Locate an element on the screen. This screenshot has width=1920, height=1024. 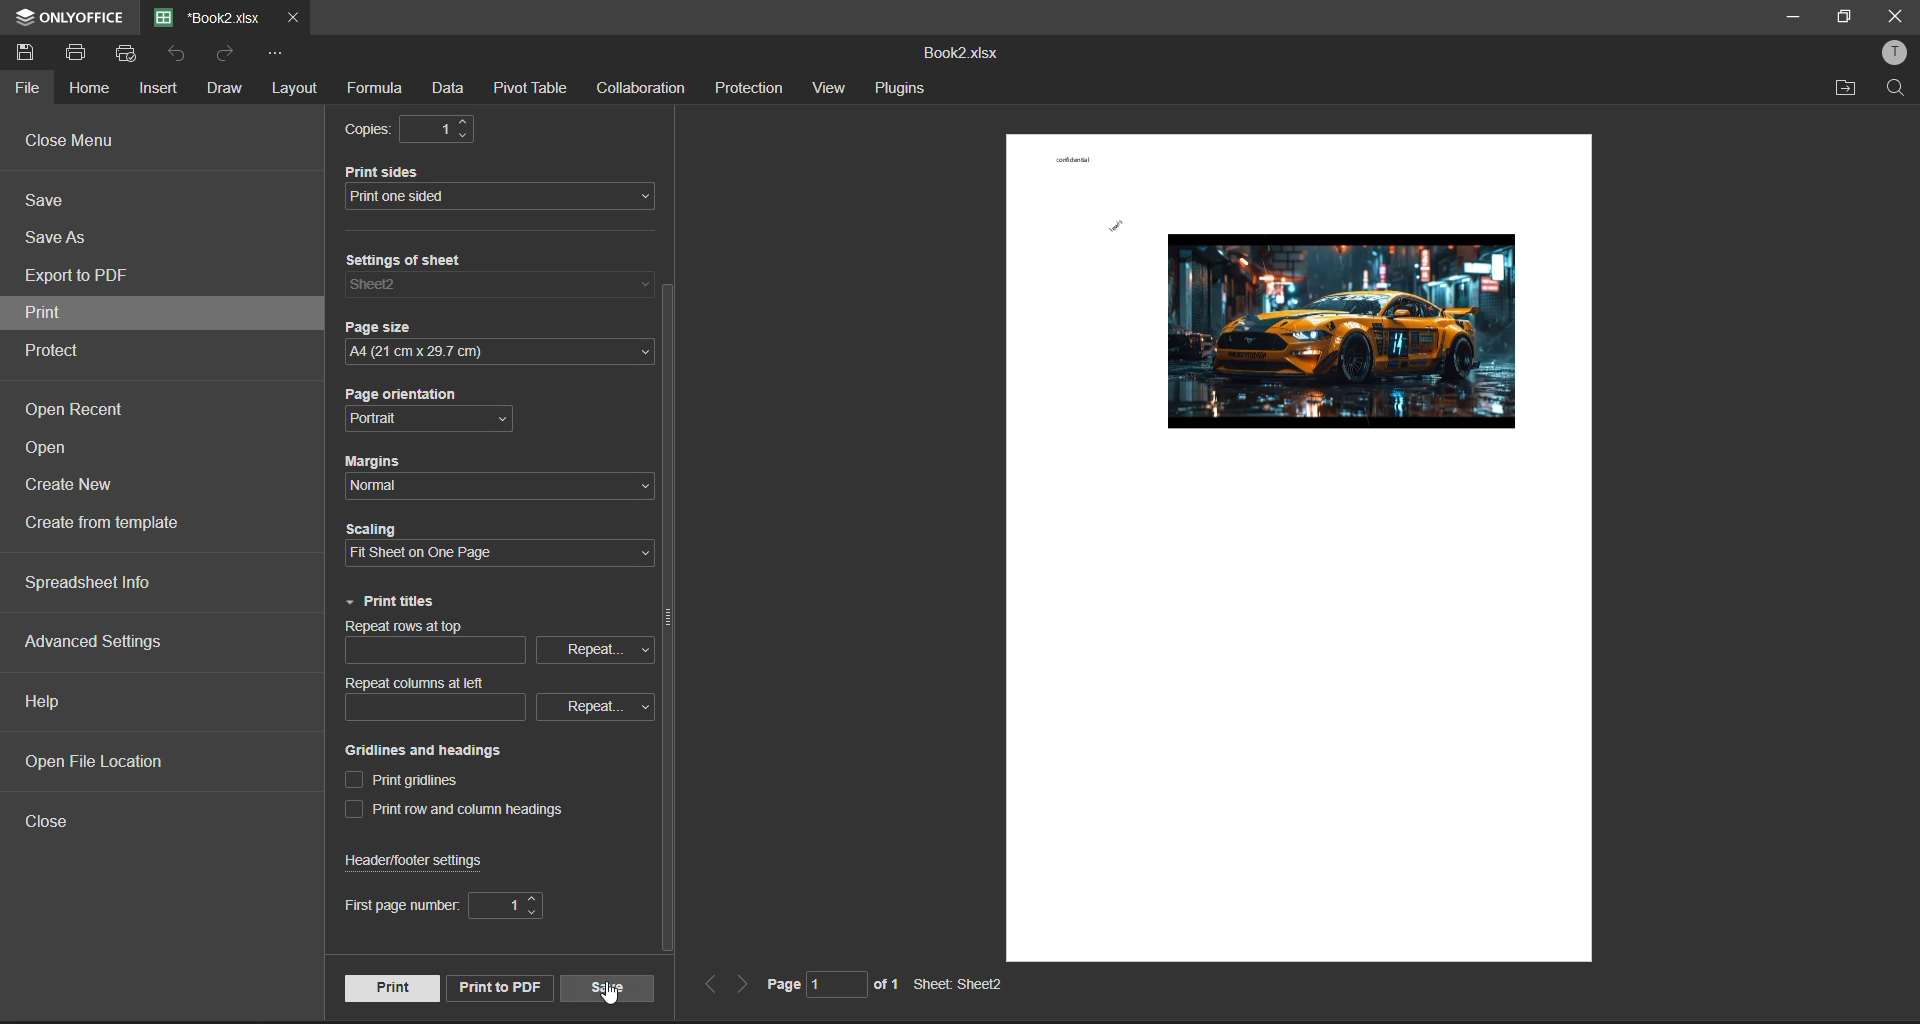
page number is located at coordinates (830, 988).